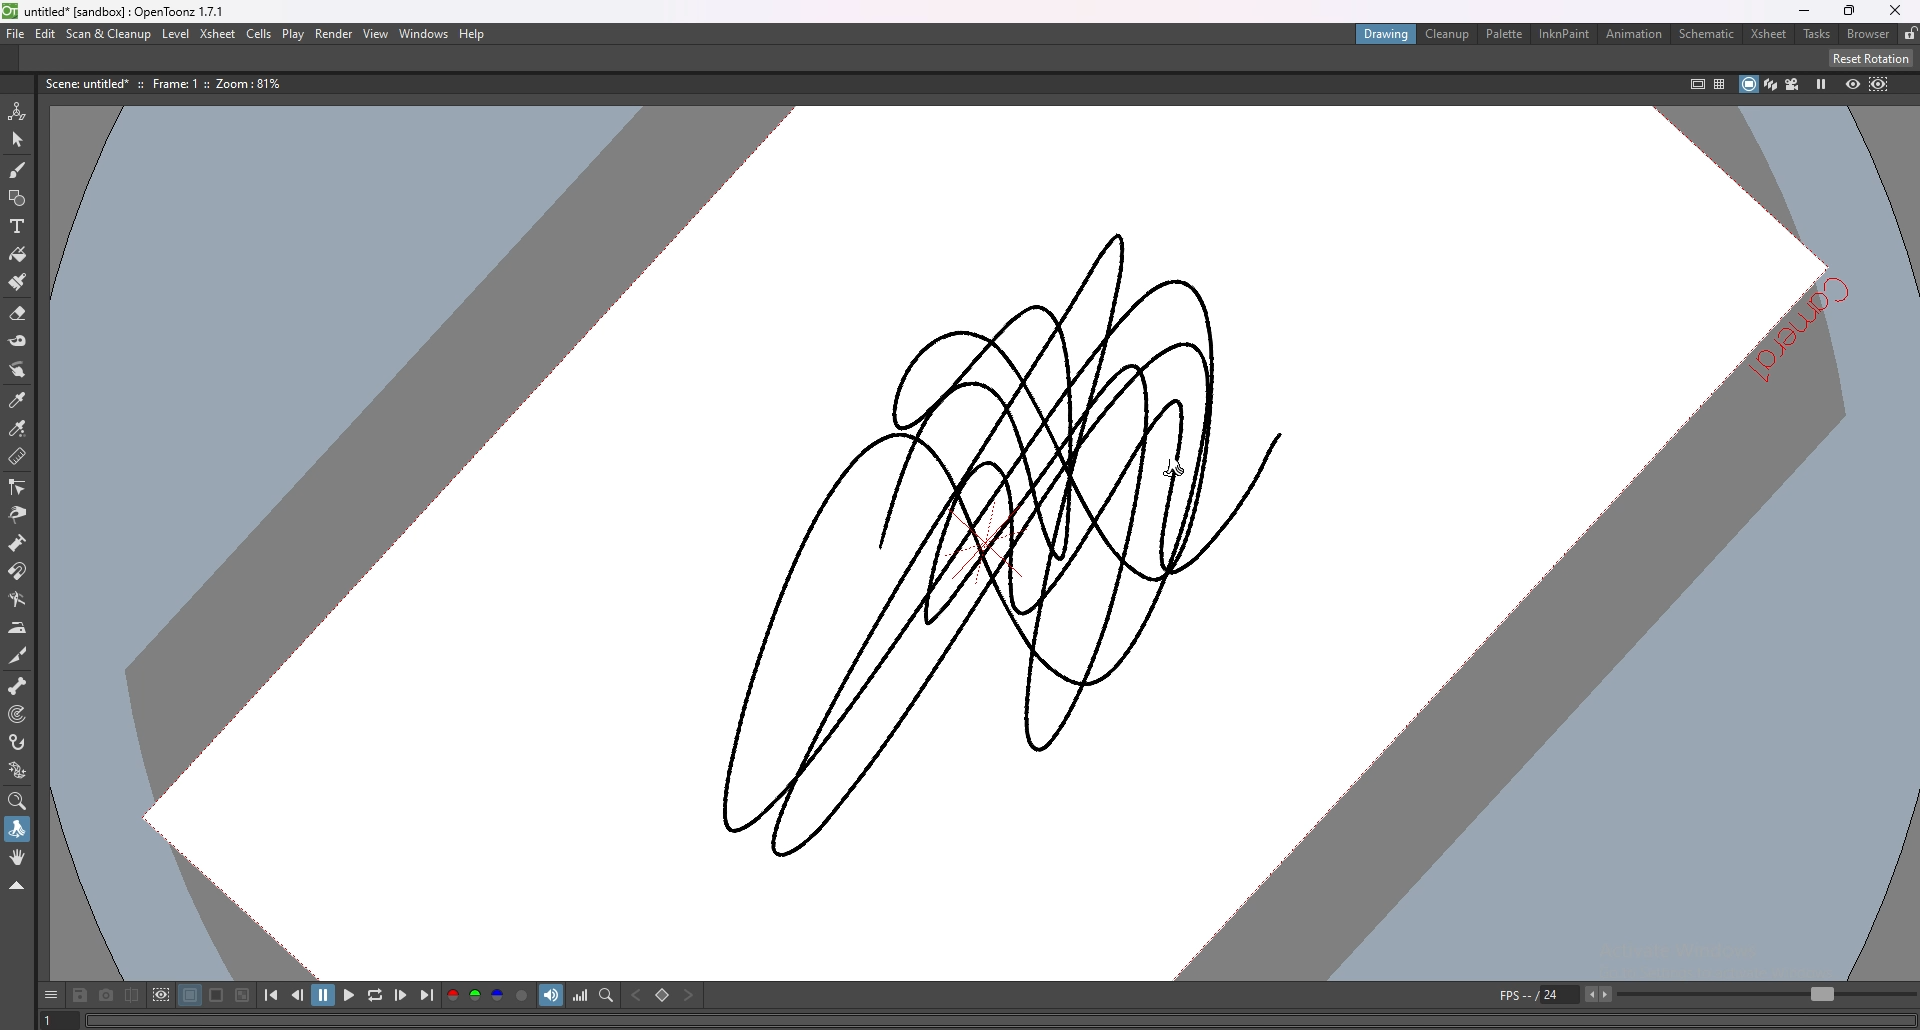  I want to click on pause, so click(325, 997).